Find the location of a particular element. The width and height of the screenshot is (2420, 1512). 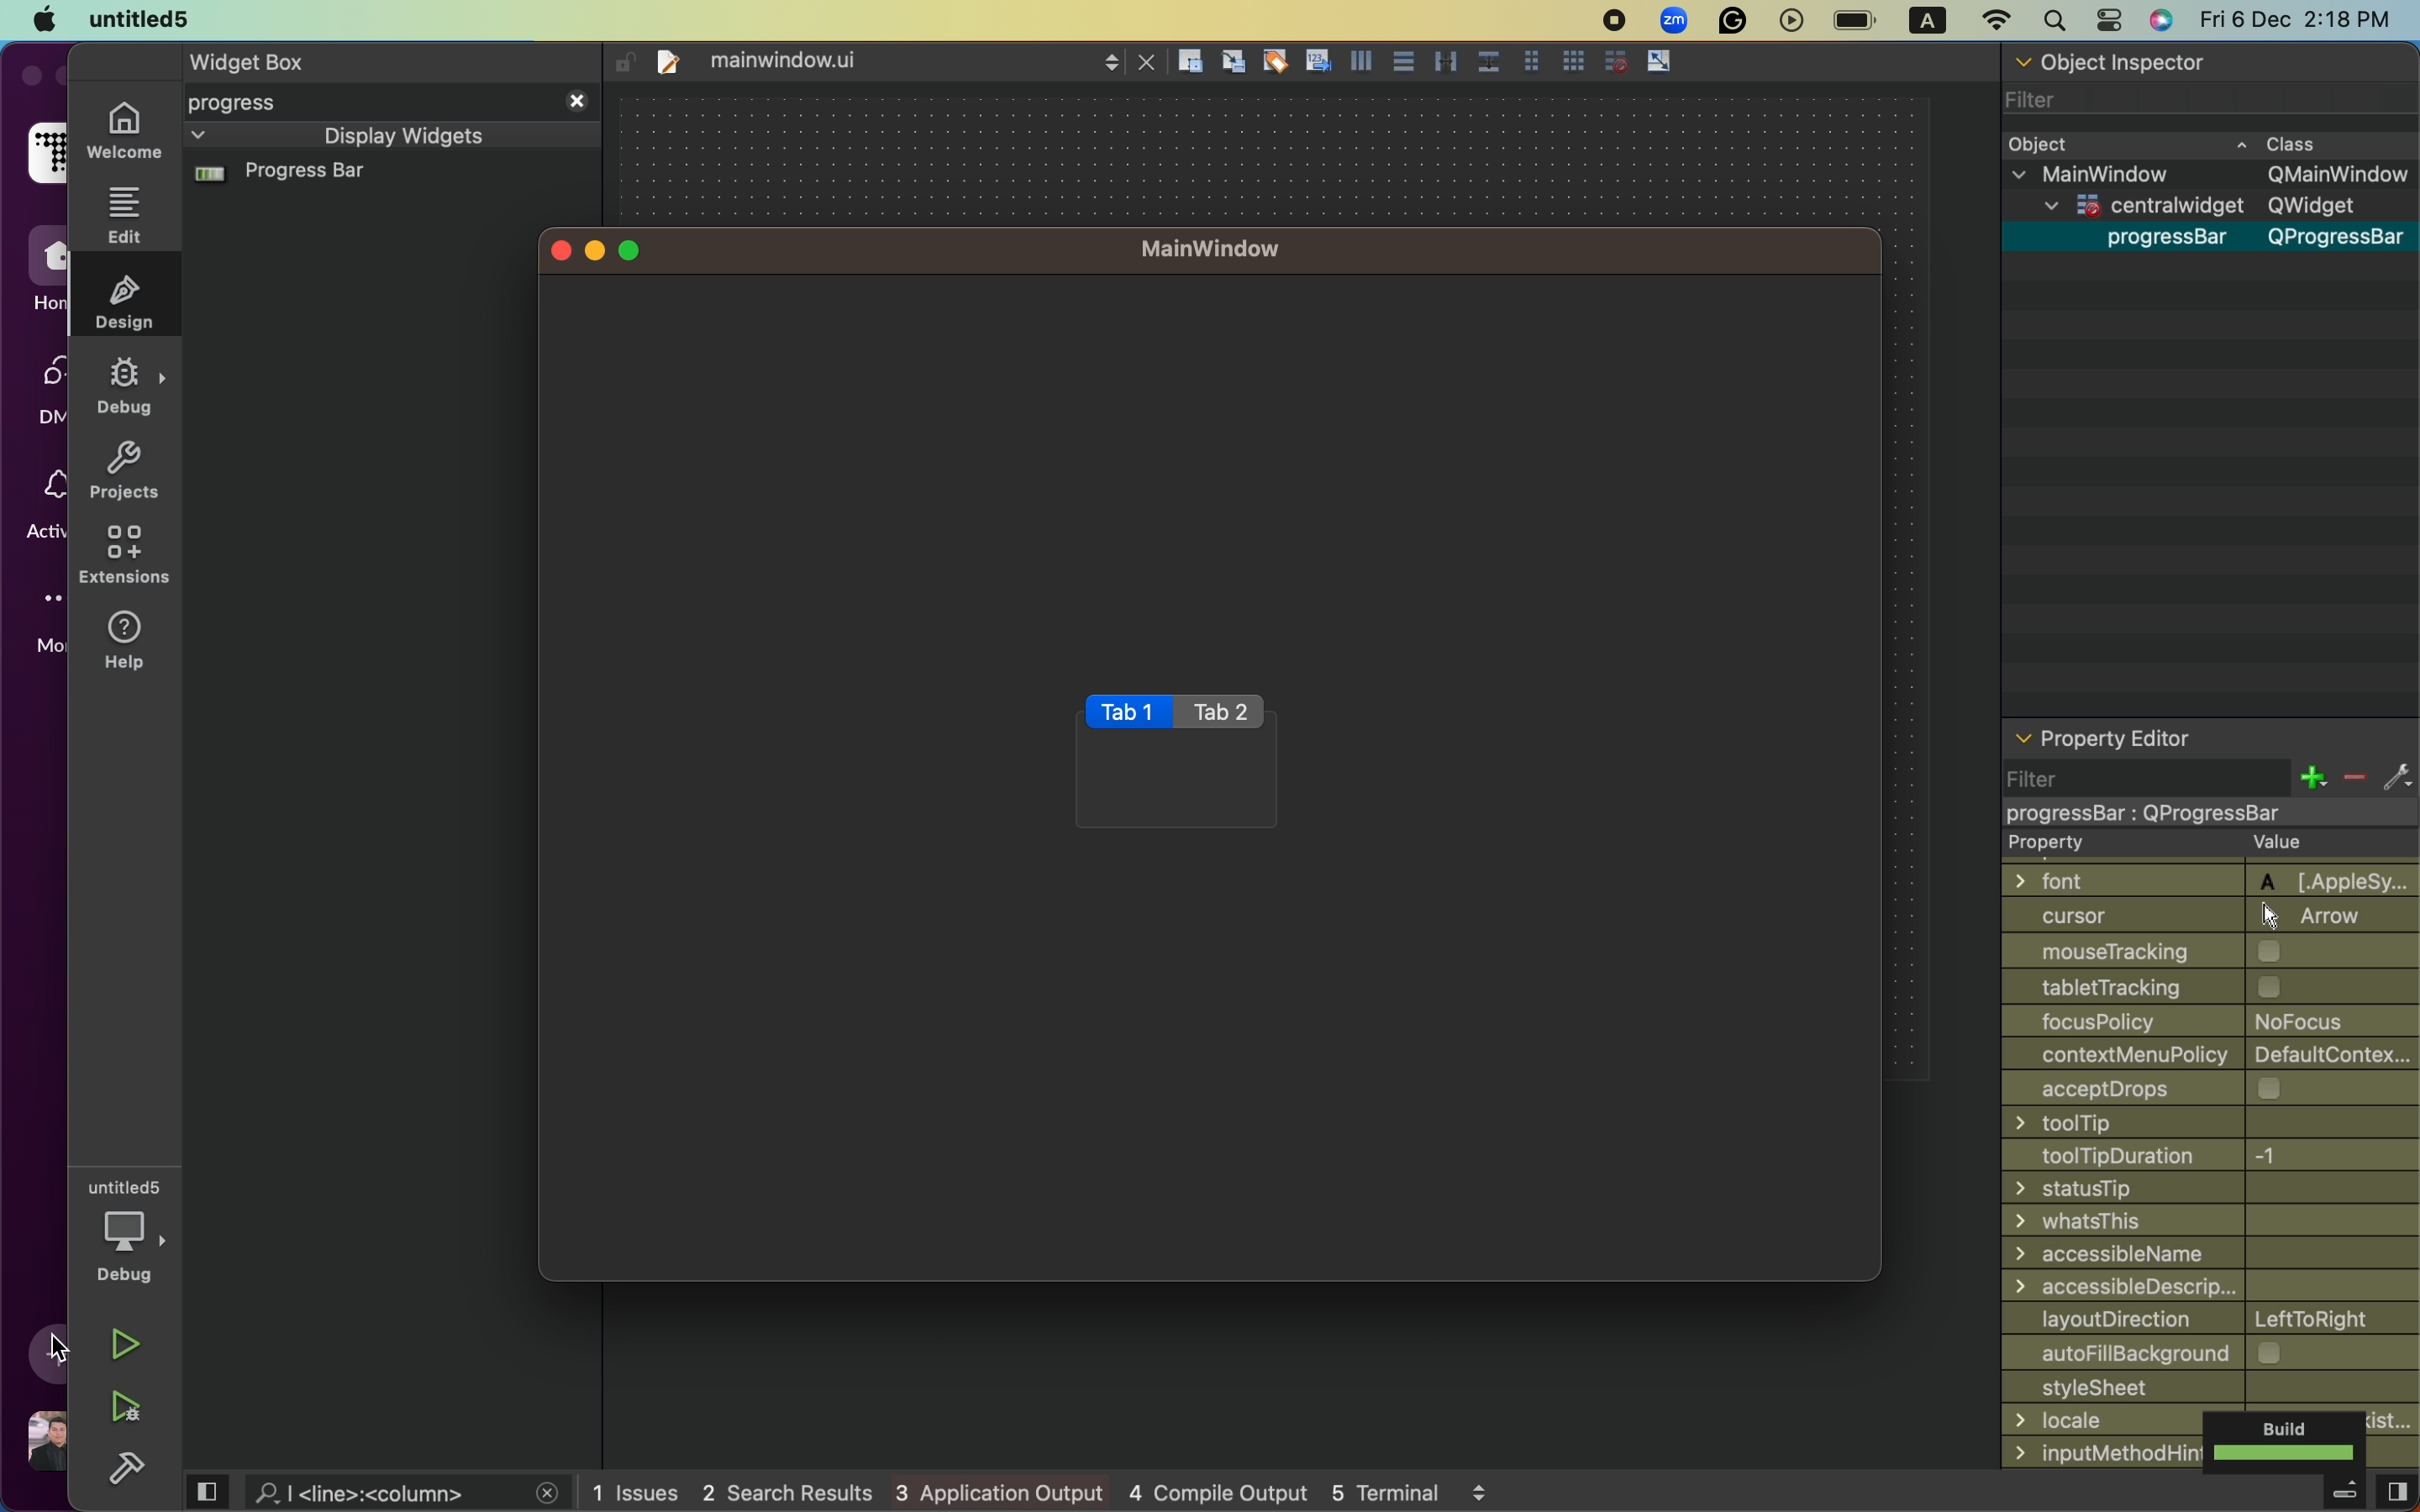

next/back is located at coordinates (1112, 63).